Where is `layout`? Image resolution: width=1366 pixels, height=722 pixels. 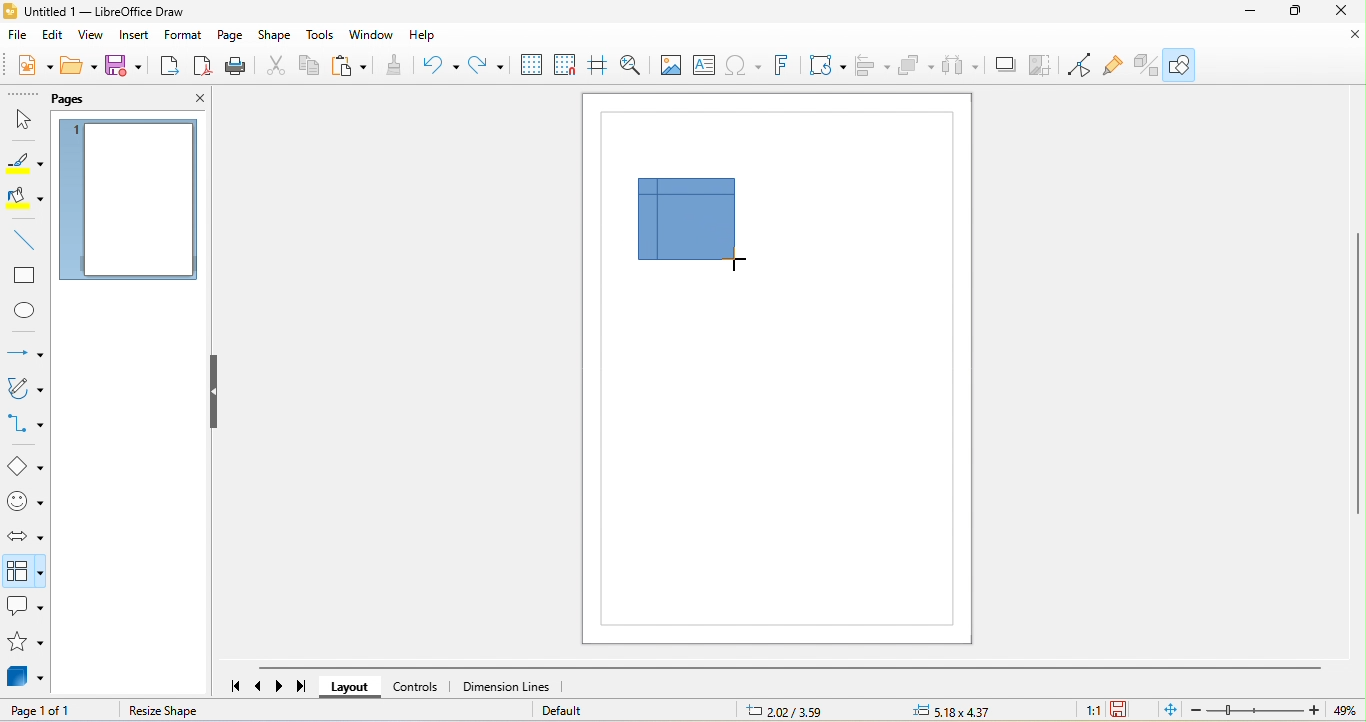 layout is located at coordinates (349, 687).